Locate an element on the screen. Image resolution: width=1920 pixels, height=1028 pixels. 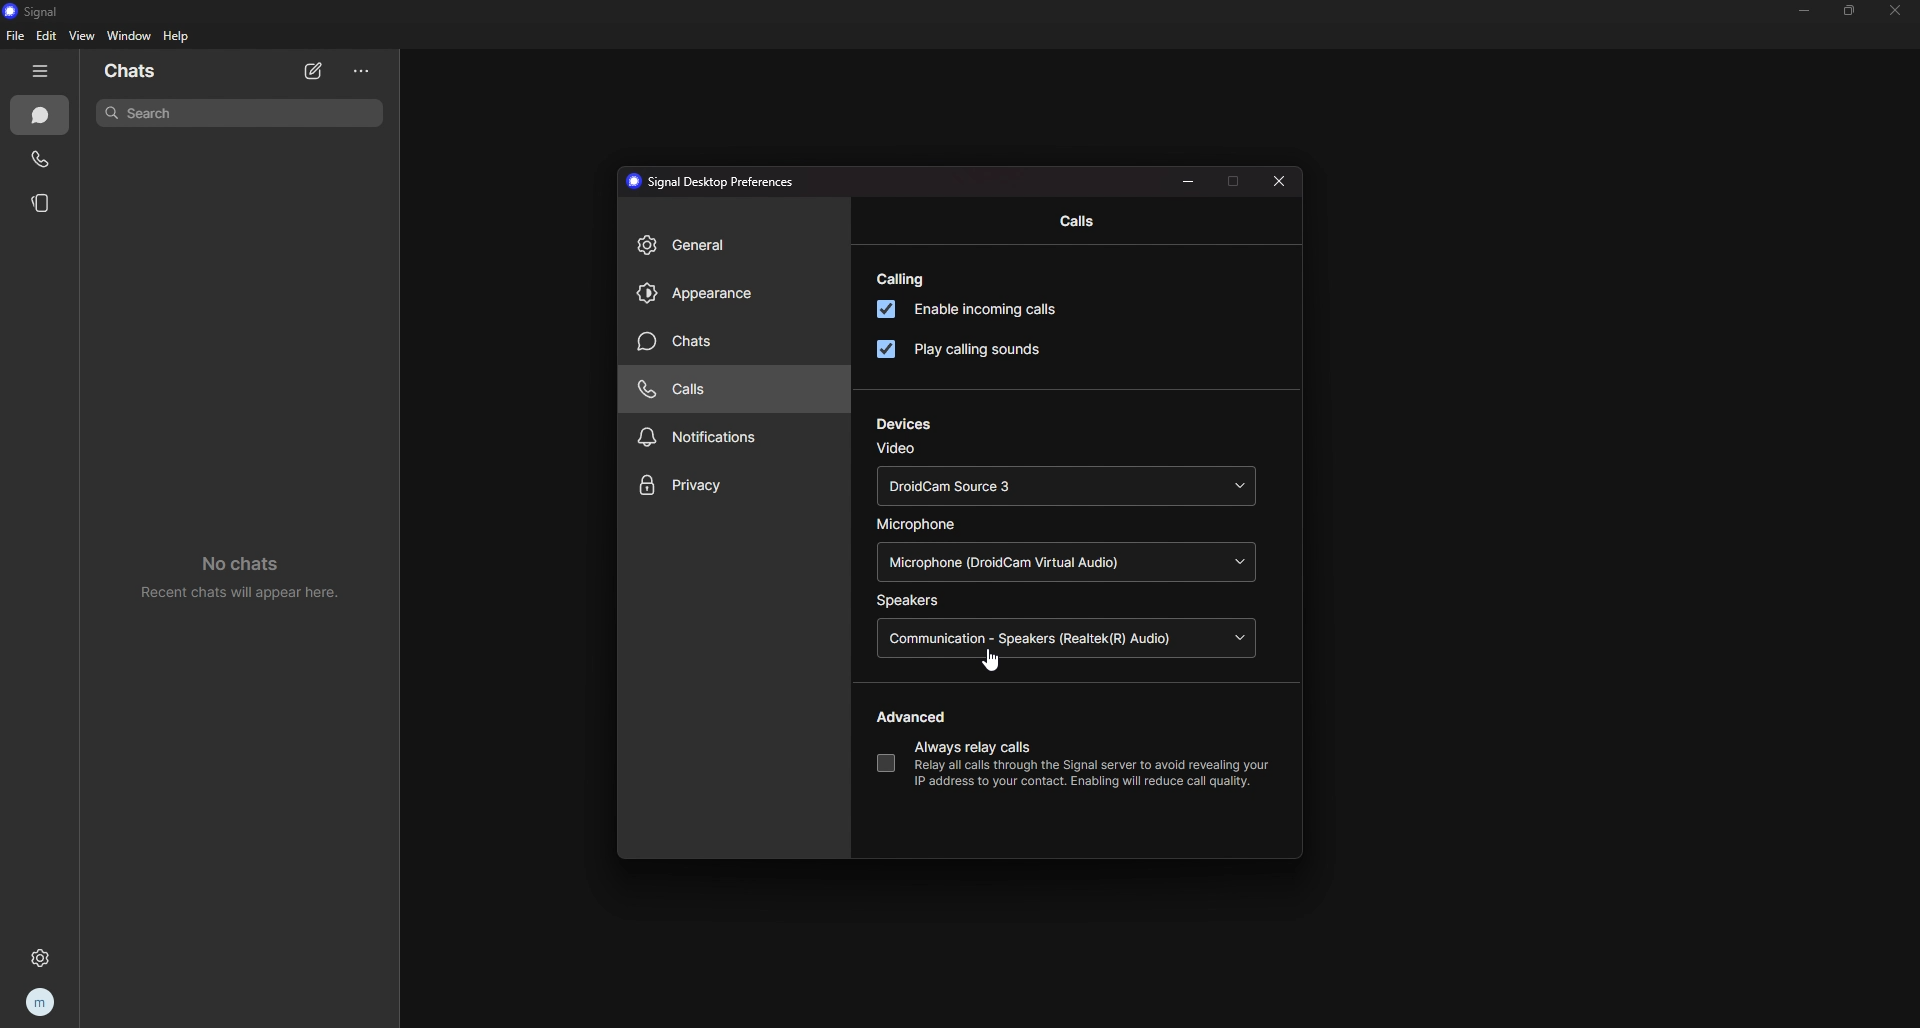
new chat is located at coordinates (315, 73).